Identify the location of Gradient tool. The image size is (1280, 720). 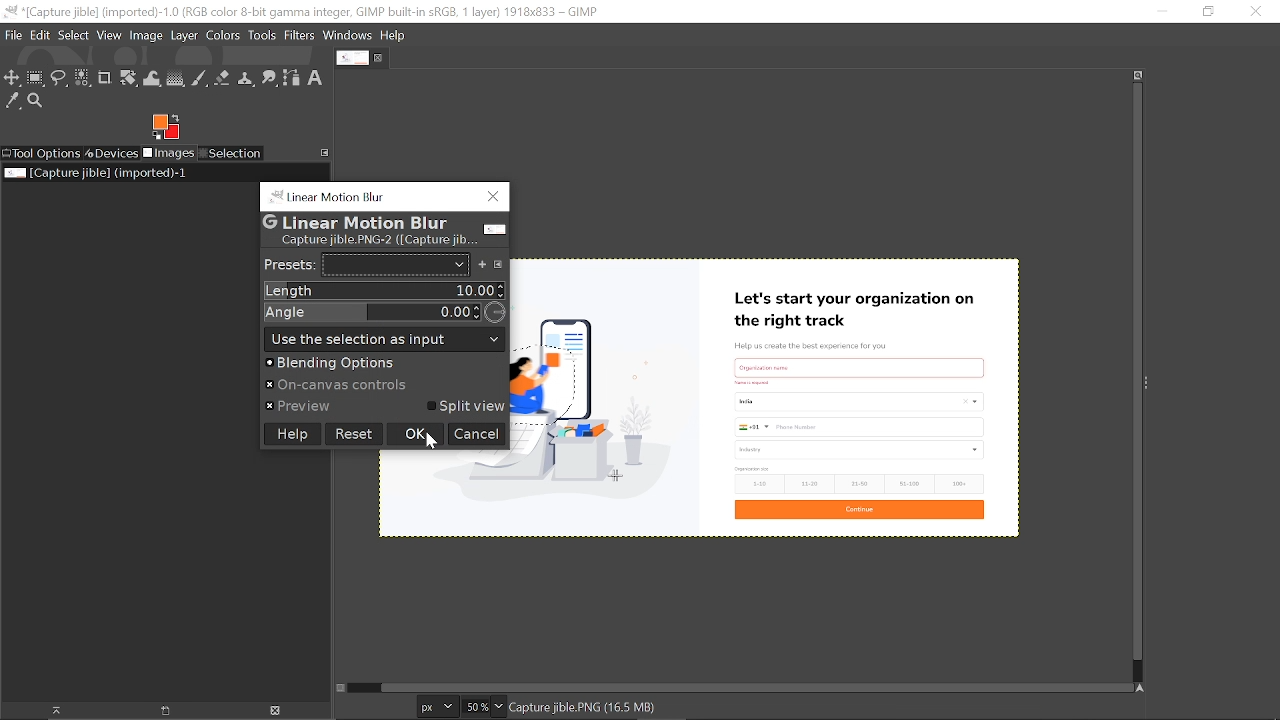
(176, 78).